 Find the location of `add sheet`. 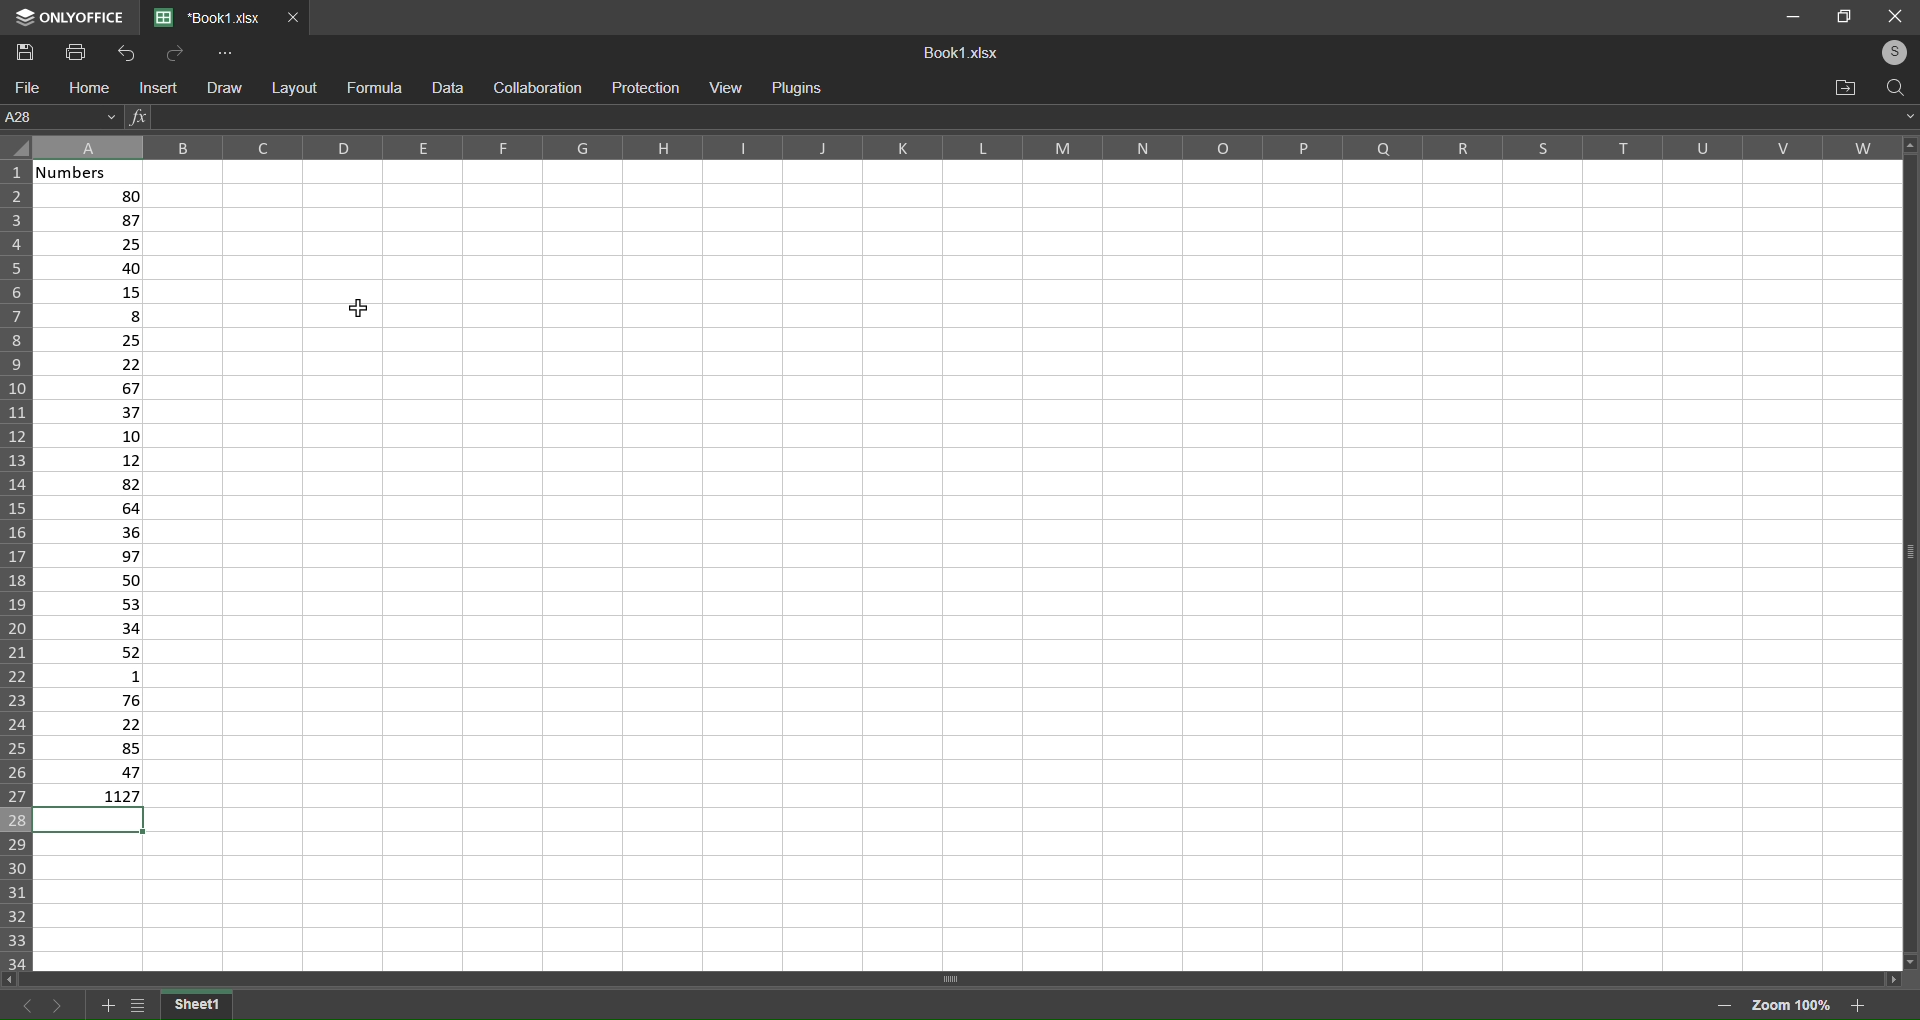

add sheet is located at coordinates (108, 1005).